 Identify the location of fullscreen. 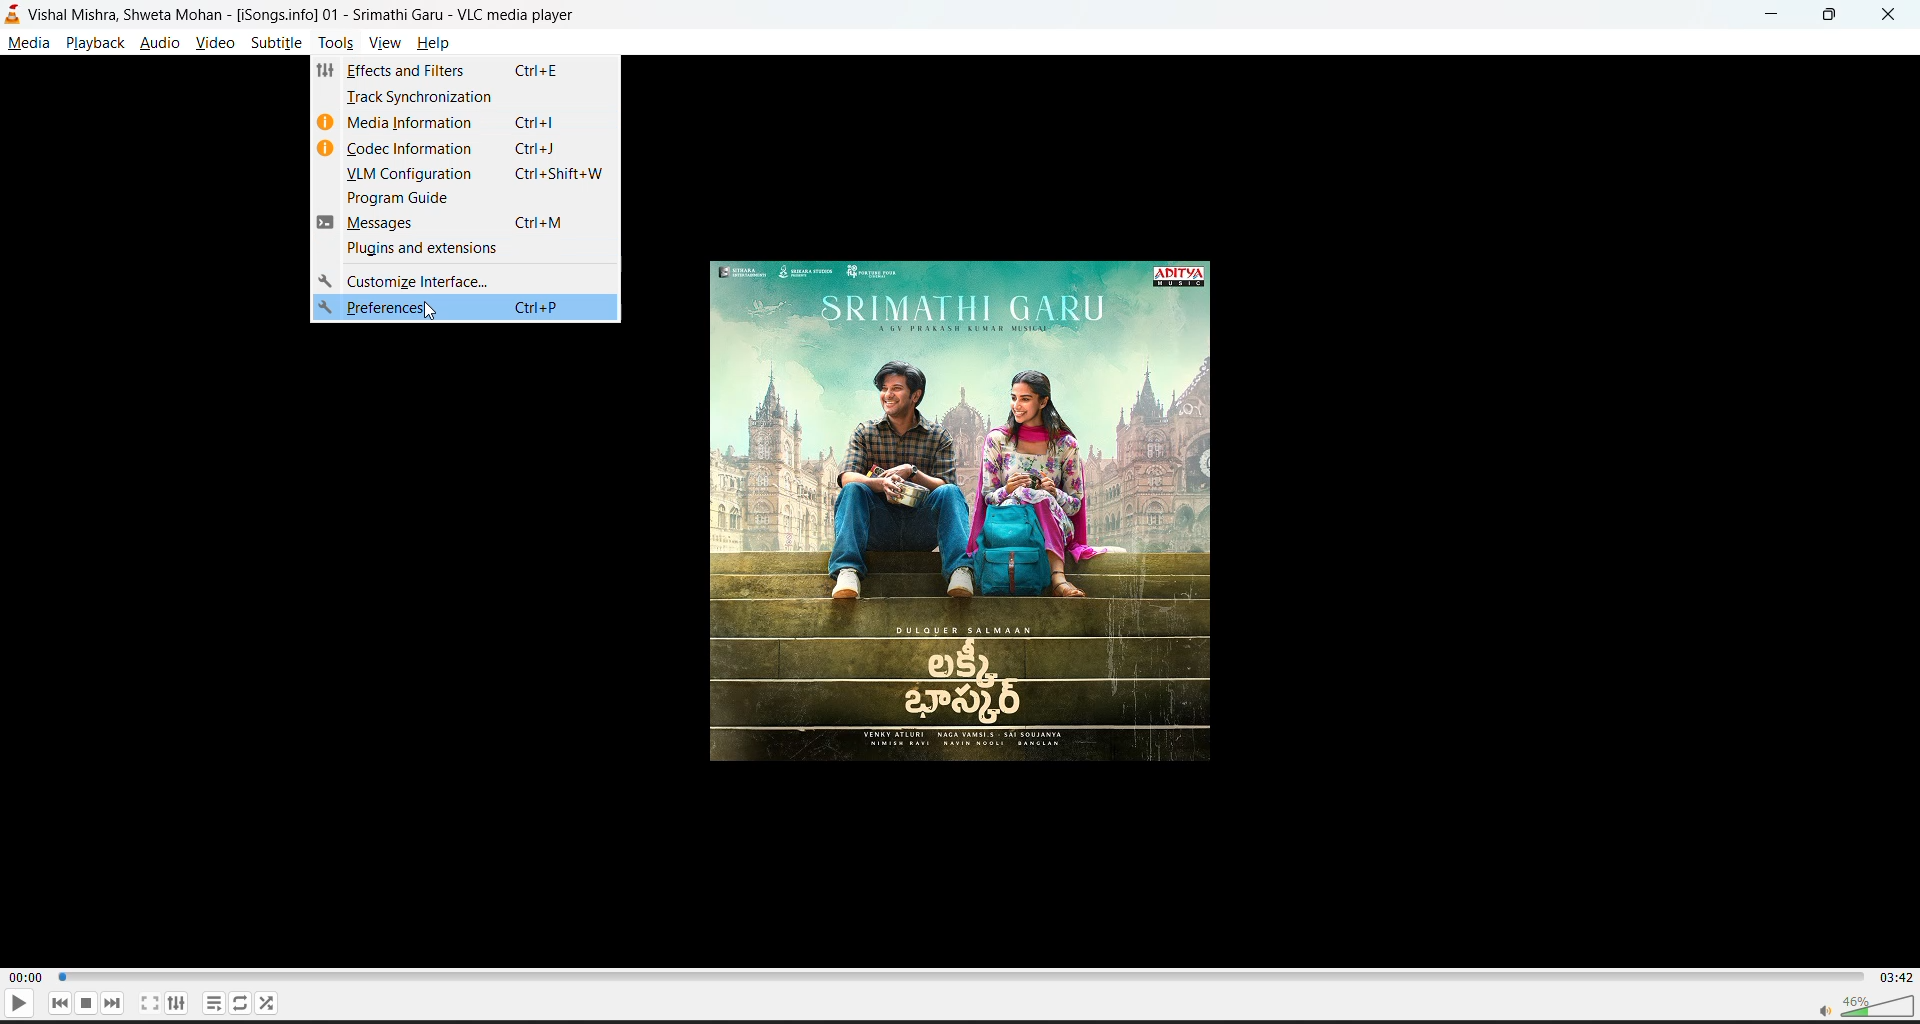
(147, 1003).